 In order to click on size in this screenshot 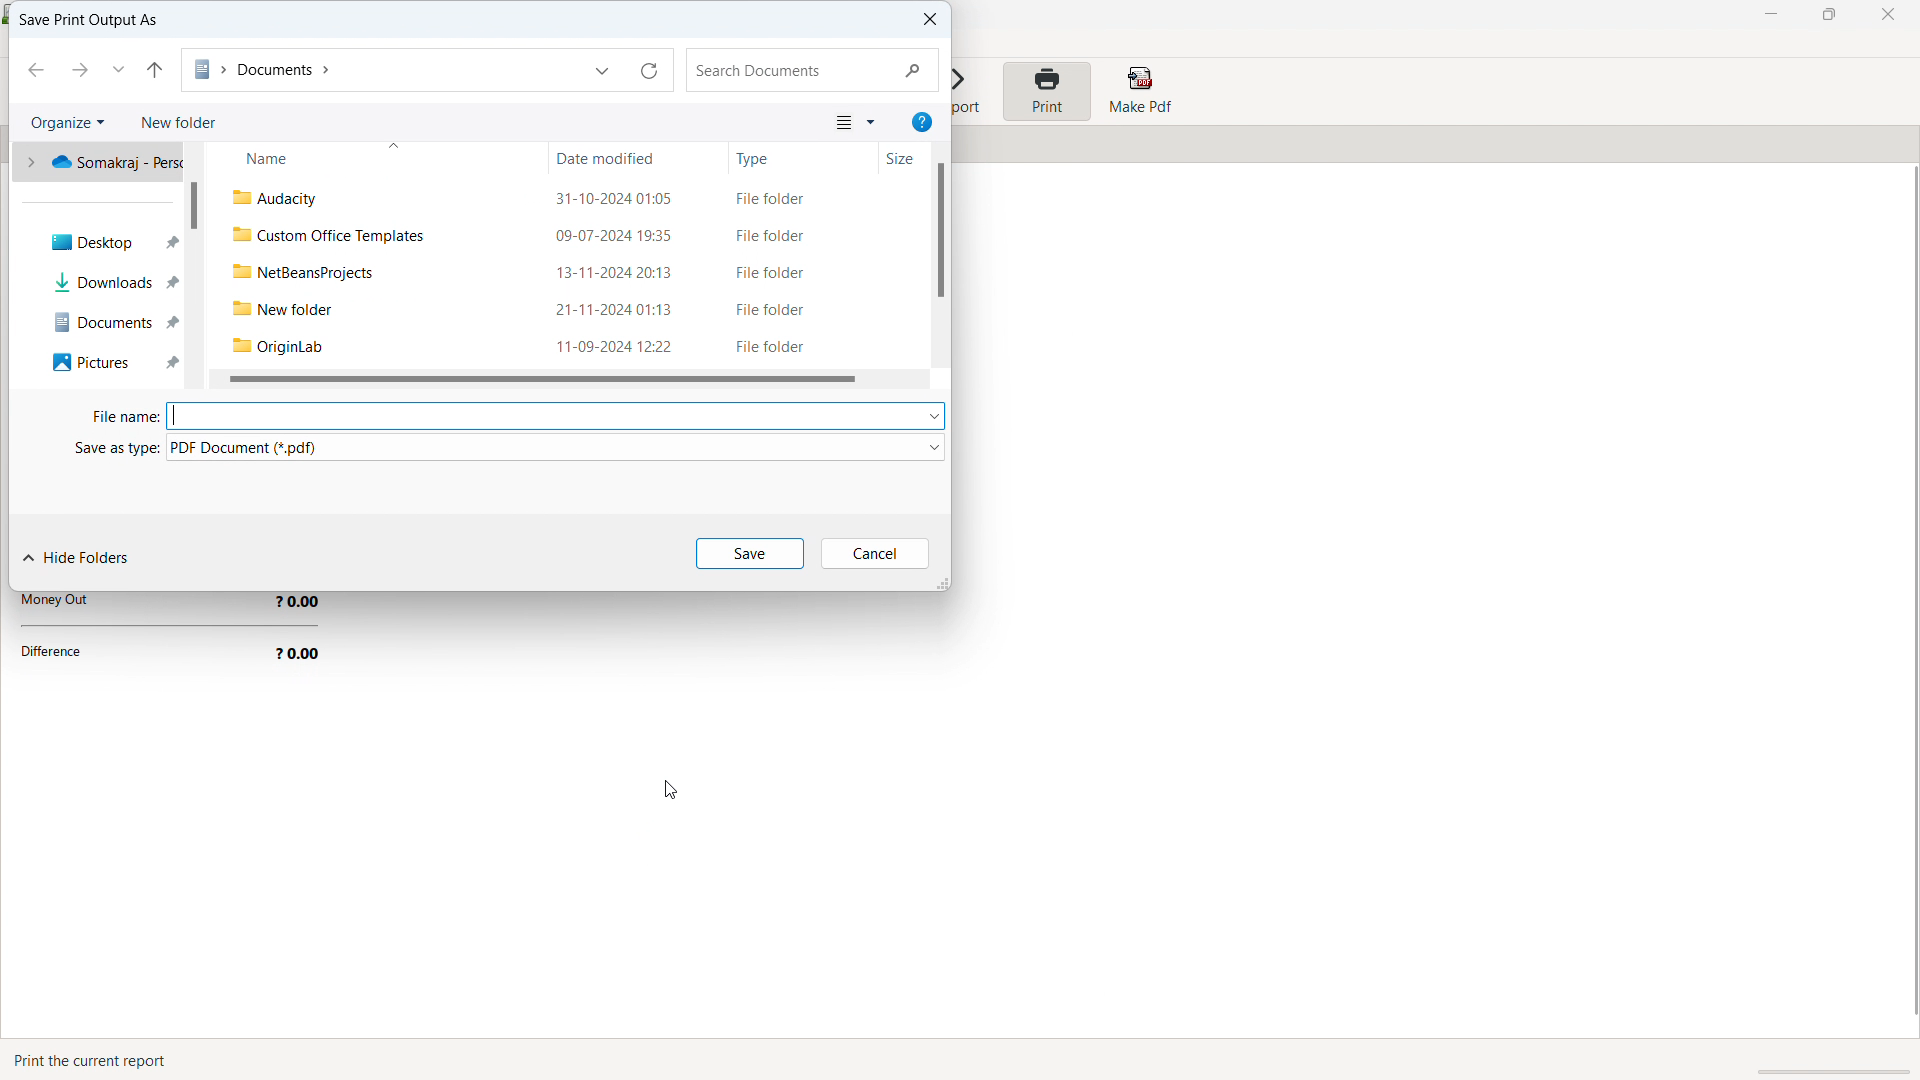, I will do `click(888, 160)`.